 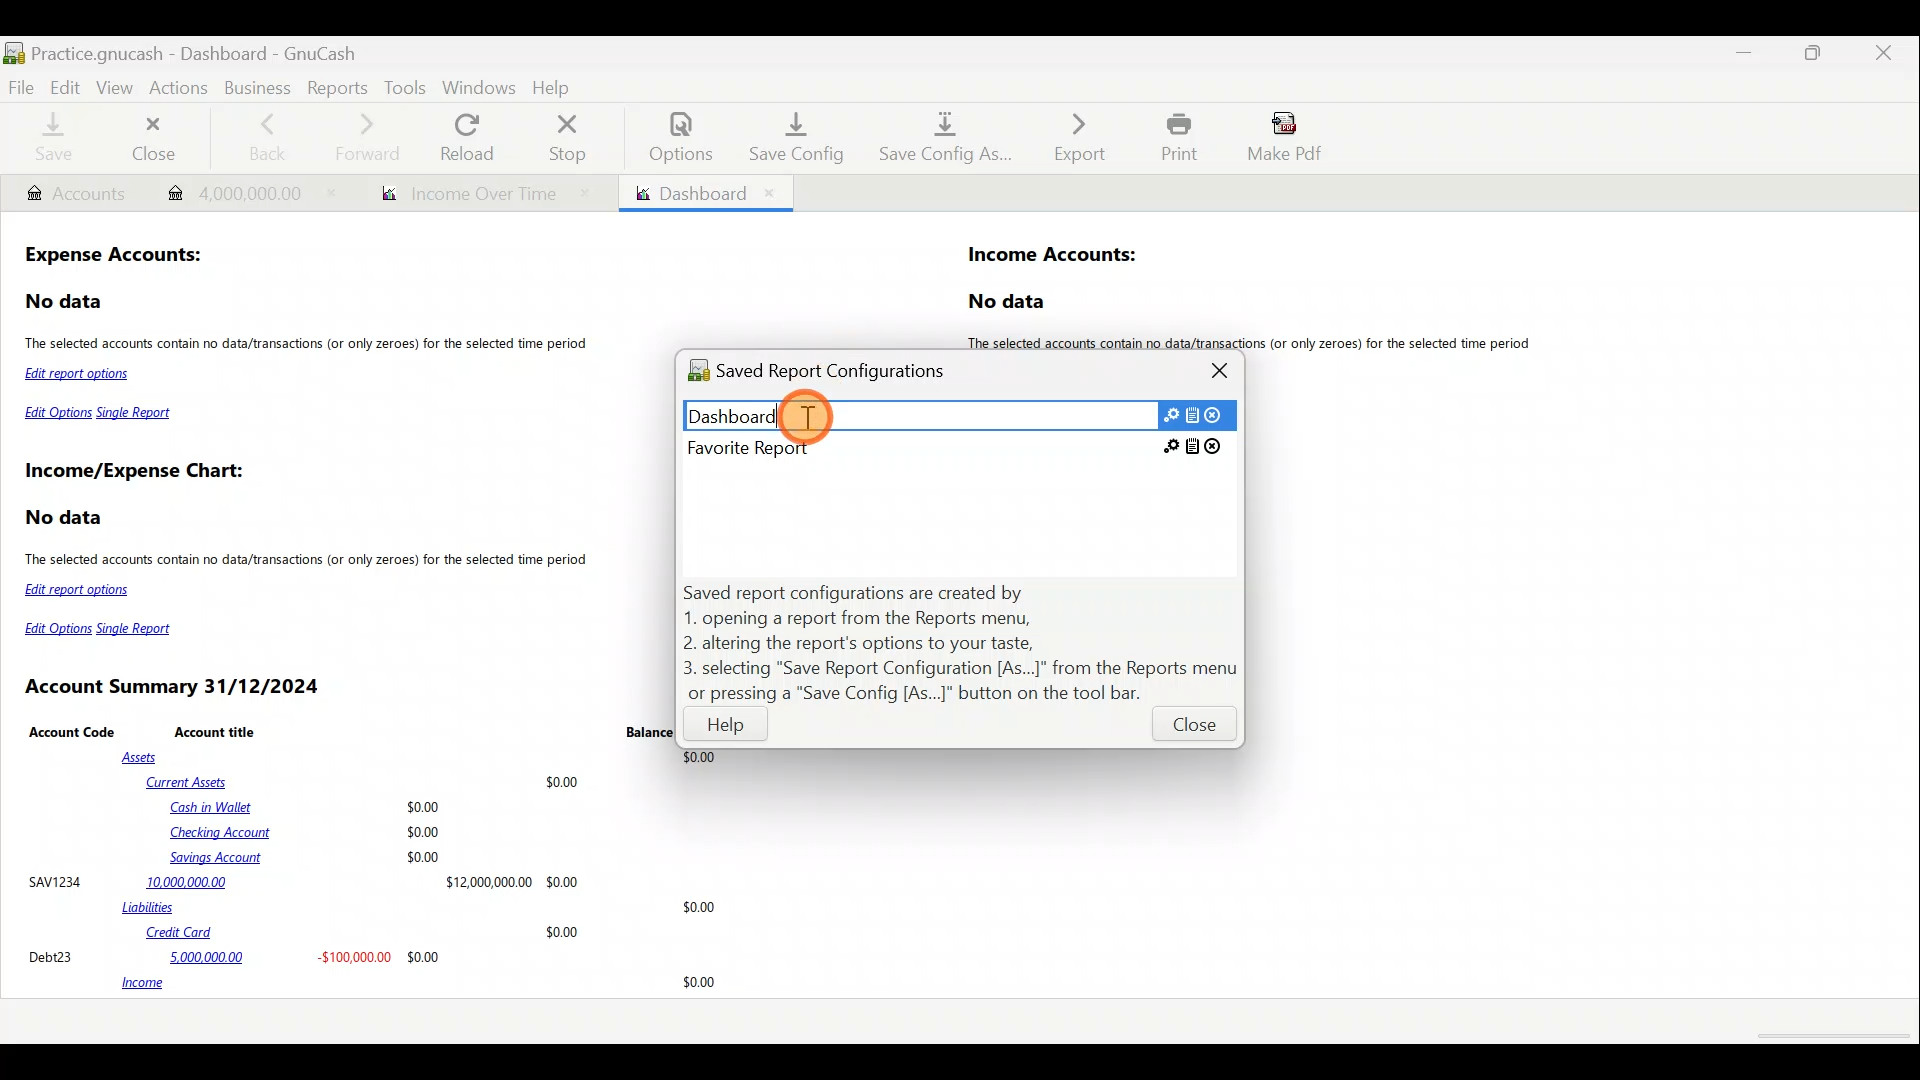 What do you see at coordinates (1258, 343) in the screenshot?
I see `The selected accounts contain no data/transactions (or only zeroes) for the selected time period` at bounding box center [1258, 343].